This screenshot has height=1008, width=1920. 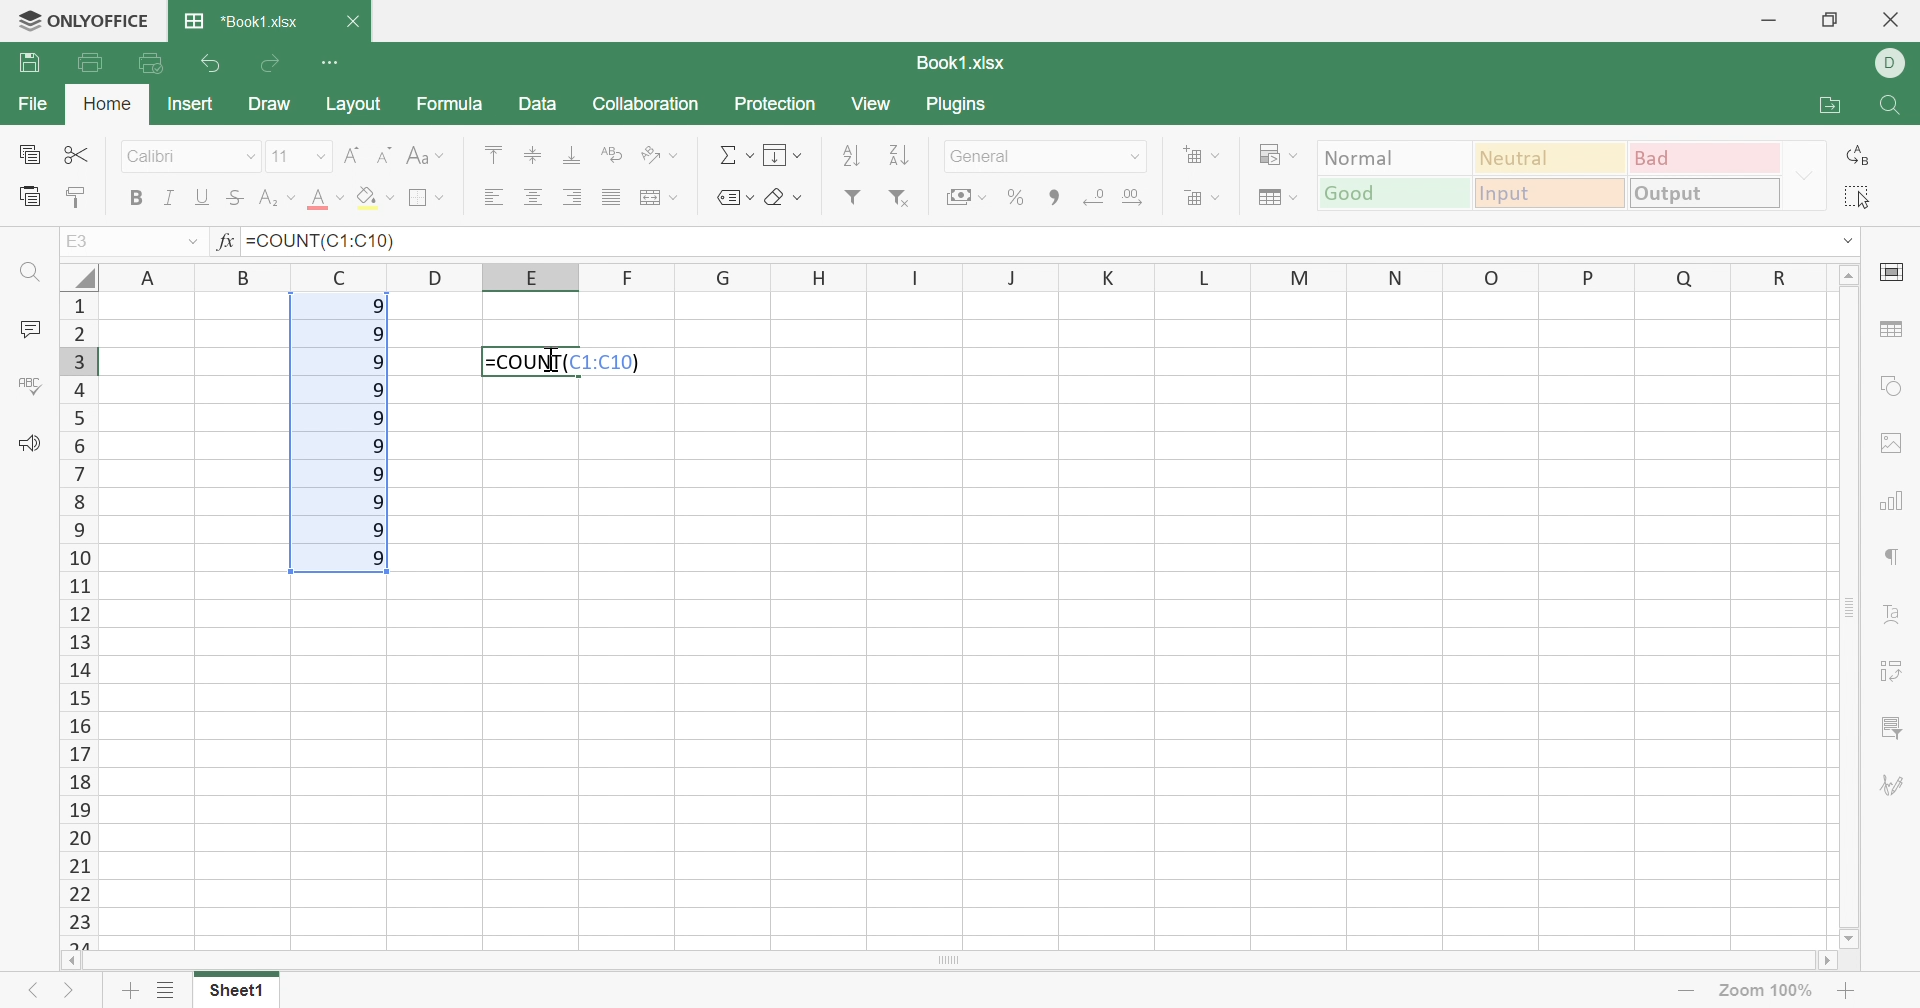 I want to click on Copy, so click(x=32, y=156).